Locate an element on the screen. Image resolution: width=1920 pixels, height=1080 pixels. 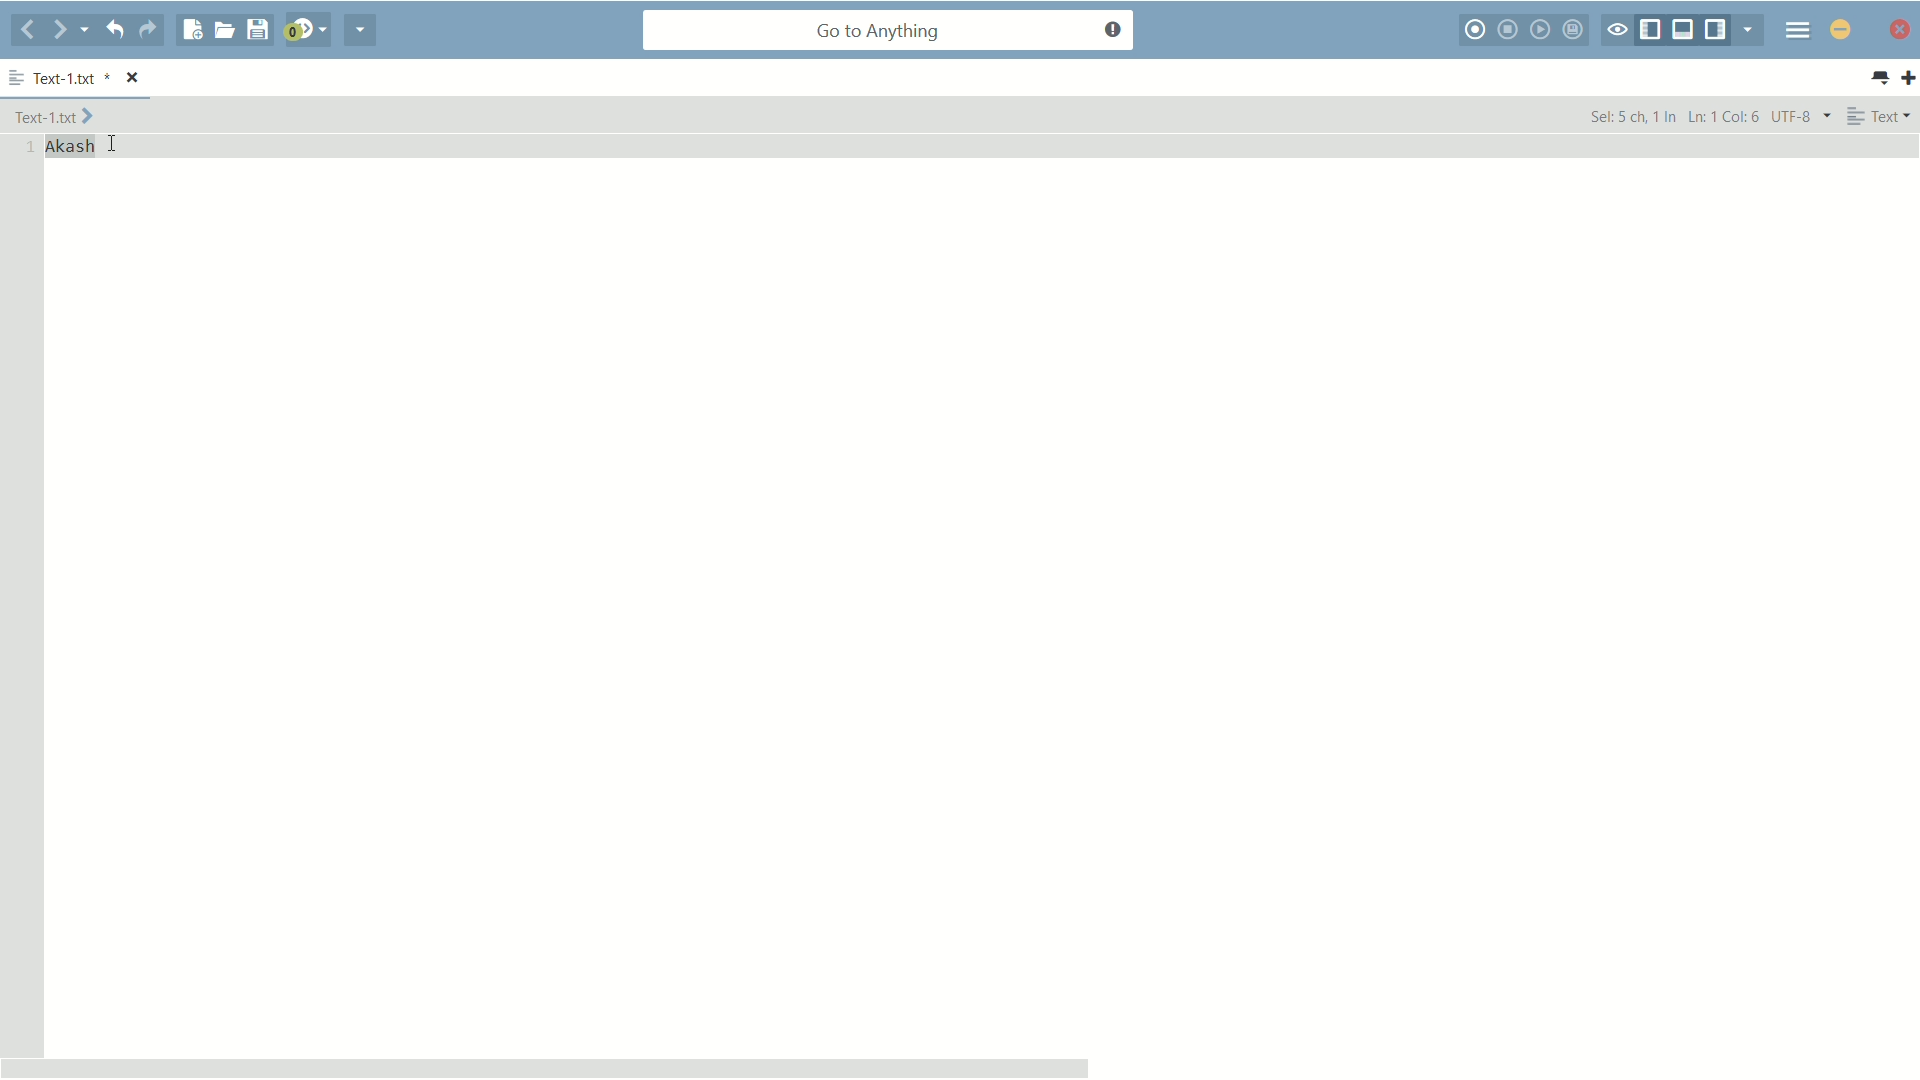
record macro is located at coordinates (1477, 30).